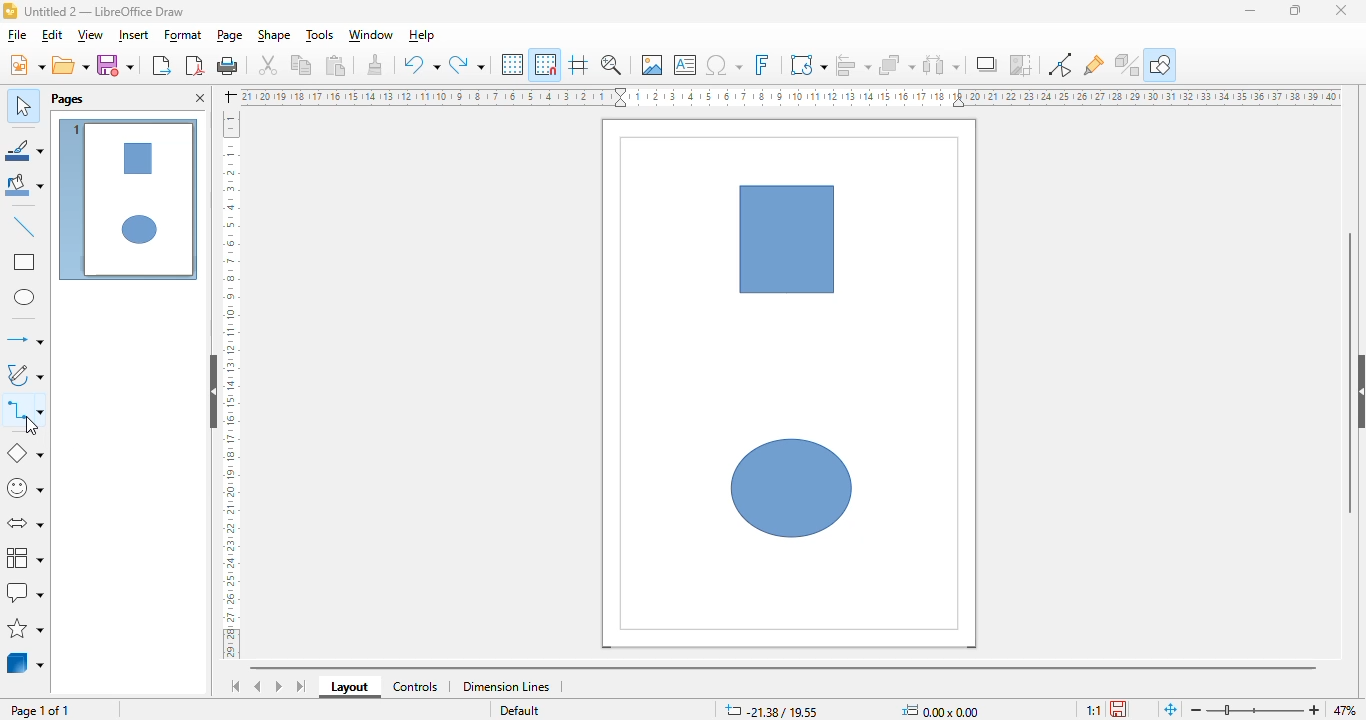 The image size is (1366, 720). Describe the element at coordinates (231, 385) in the screenshot. I see `ruler` at that location.